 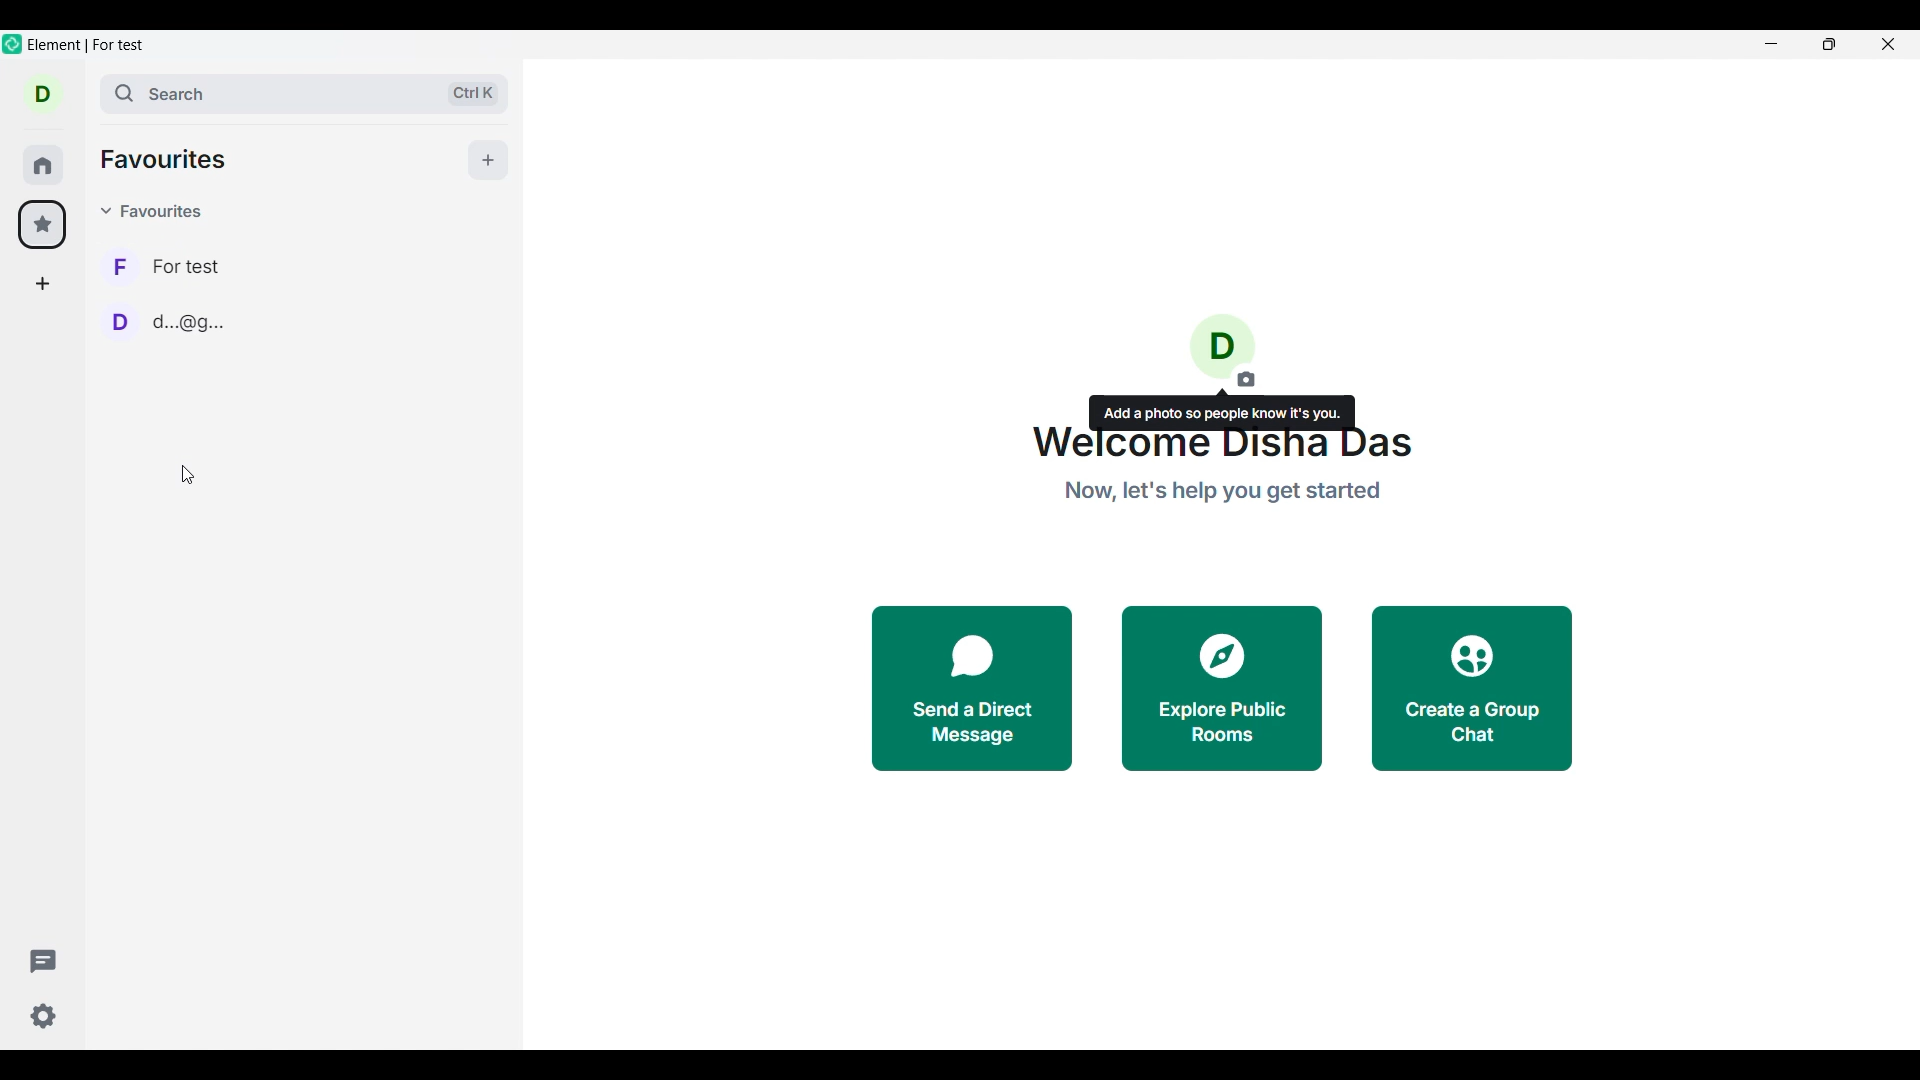 I want to click on favourites, so click(x=170, y=159).